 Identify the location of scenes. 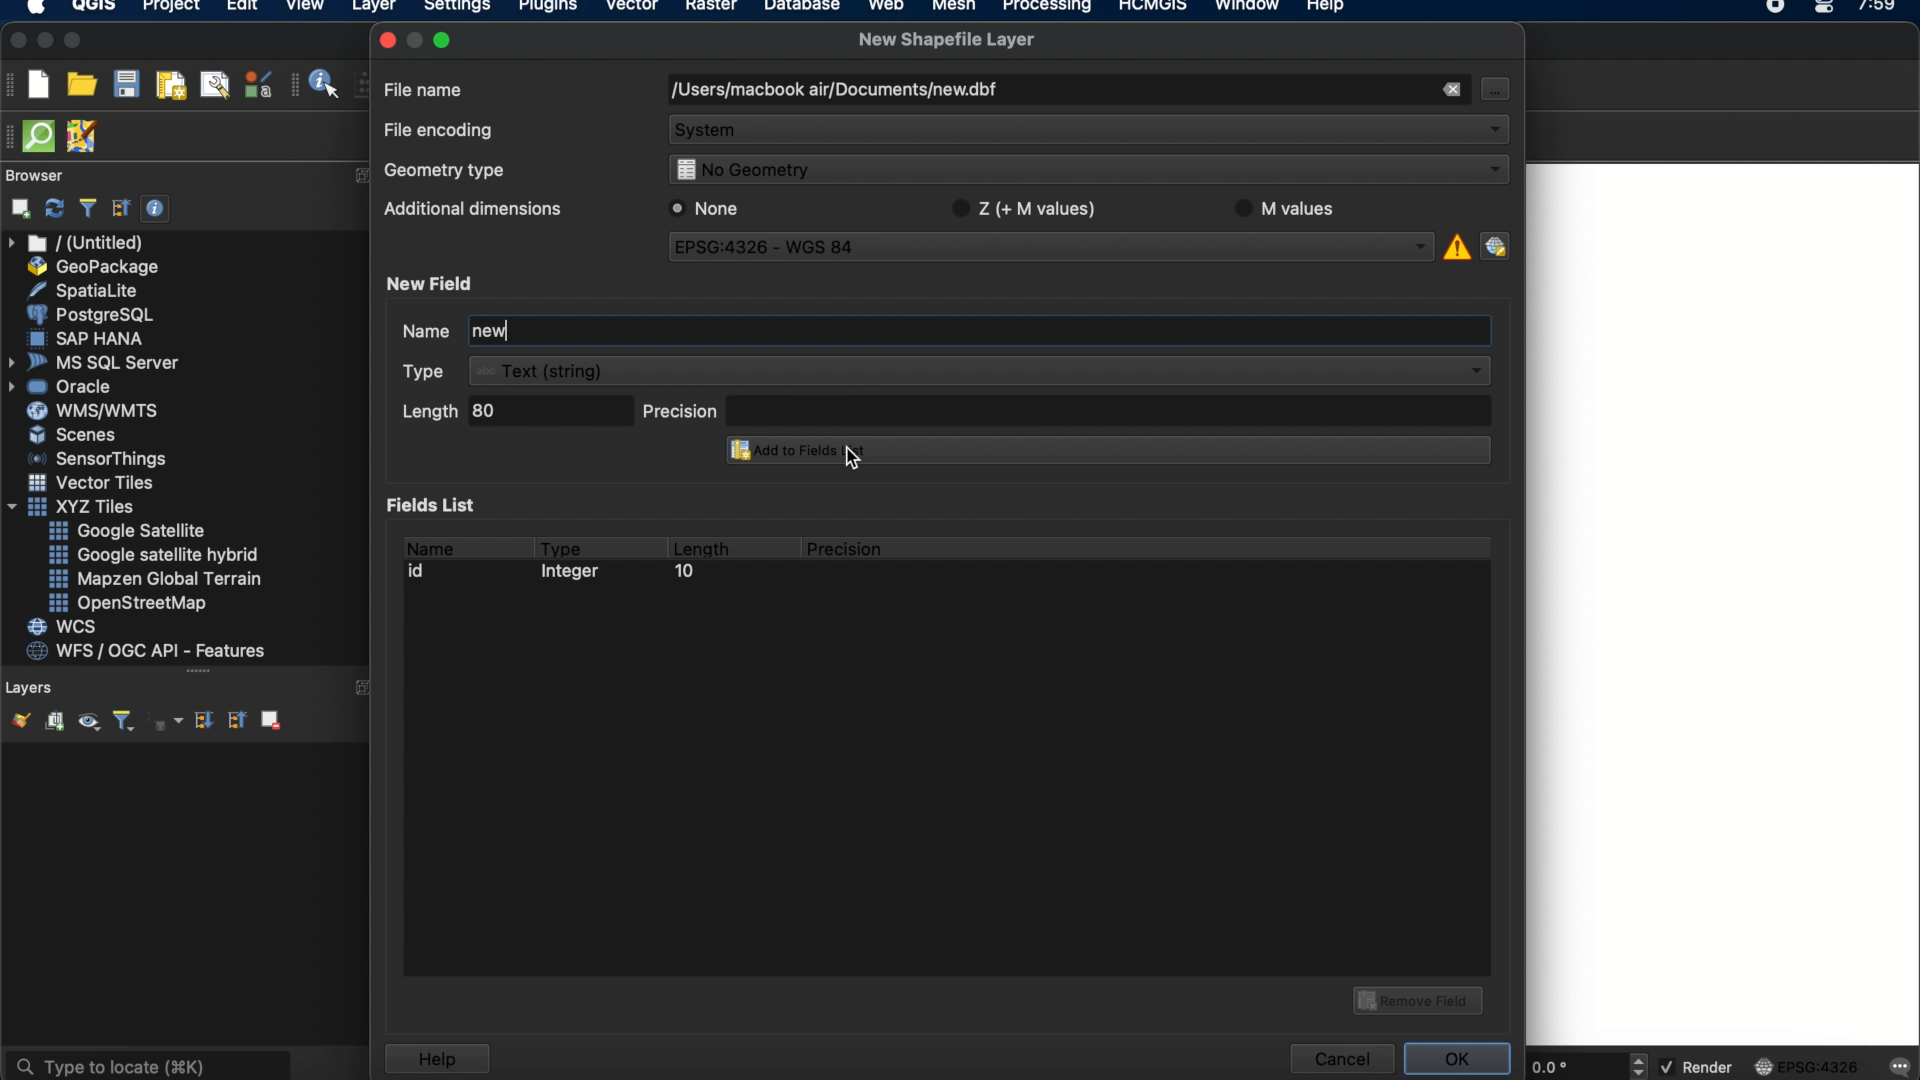
(74, 434).